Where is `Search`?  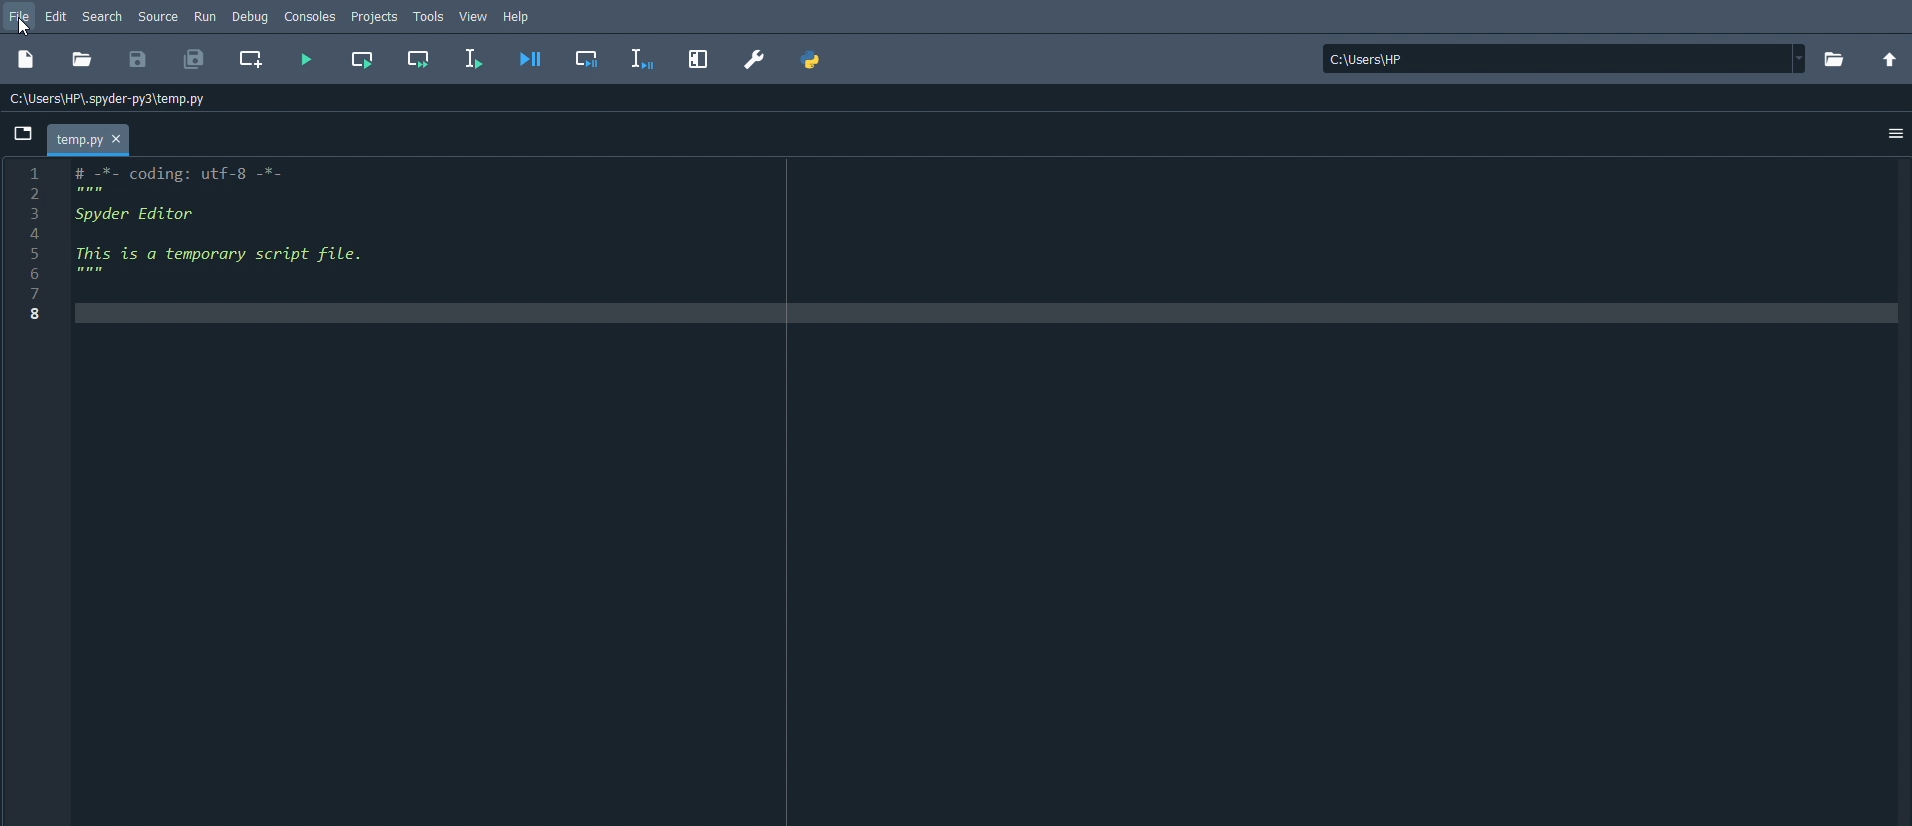 Search is located at coordinates (103, 15).